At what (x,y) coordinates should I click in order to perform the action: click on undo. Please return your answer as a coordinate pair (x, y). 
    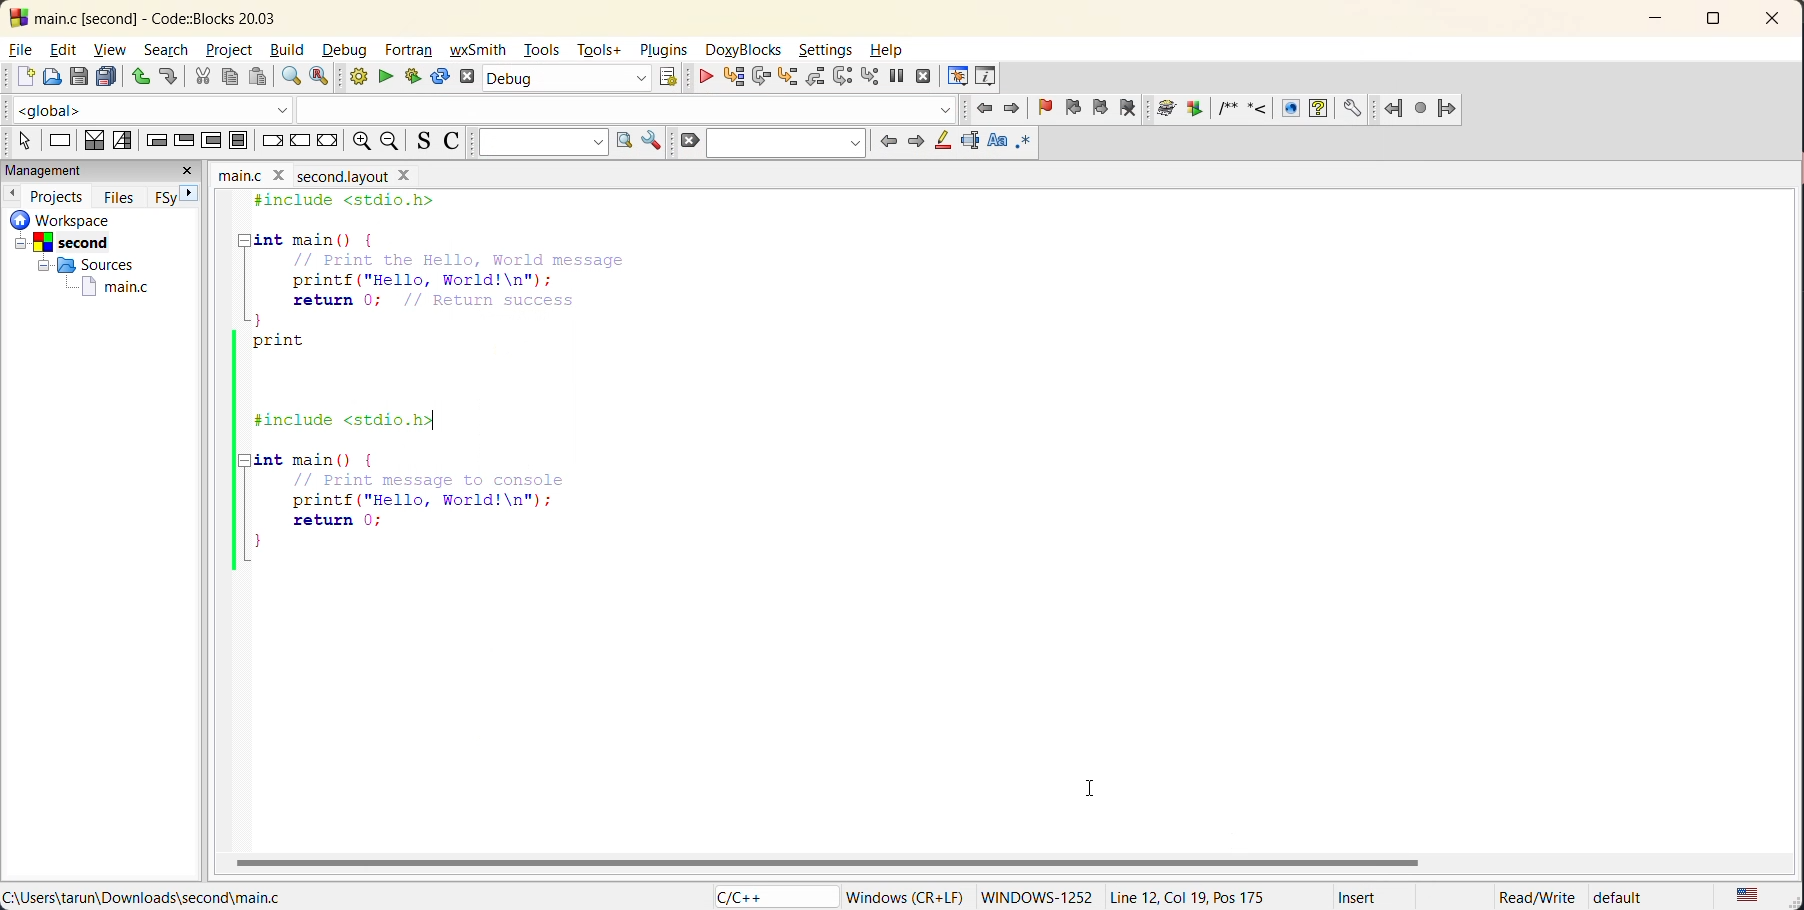
    Looking at the image, I should click on (137, 75).